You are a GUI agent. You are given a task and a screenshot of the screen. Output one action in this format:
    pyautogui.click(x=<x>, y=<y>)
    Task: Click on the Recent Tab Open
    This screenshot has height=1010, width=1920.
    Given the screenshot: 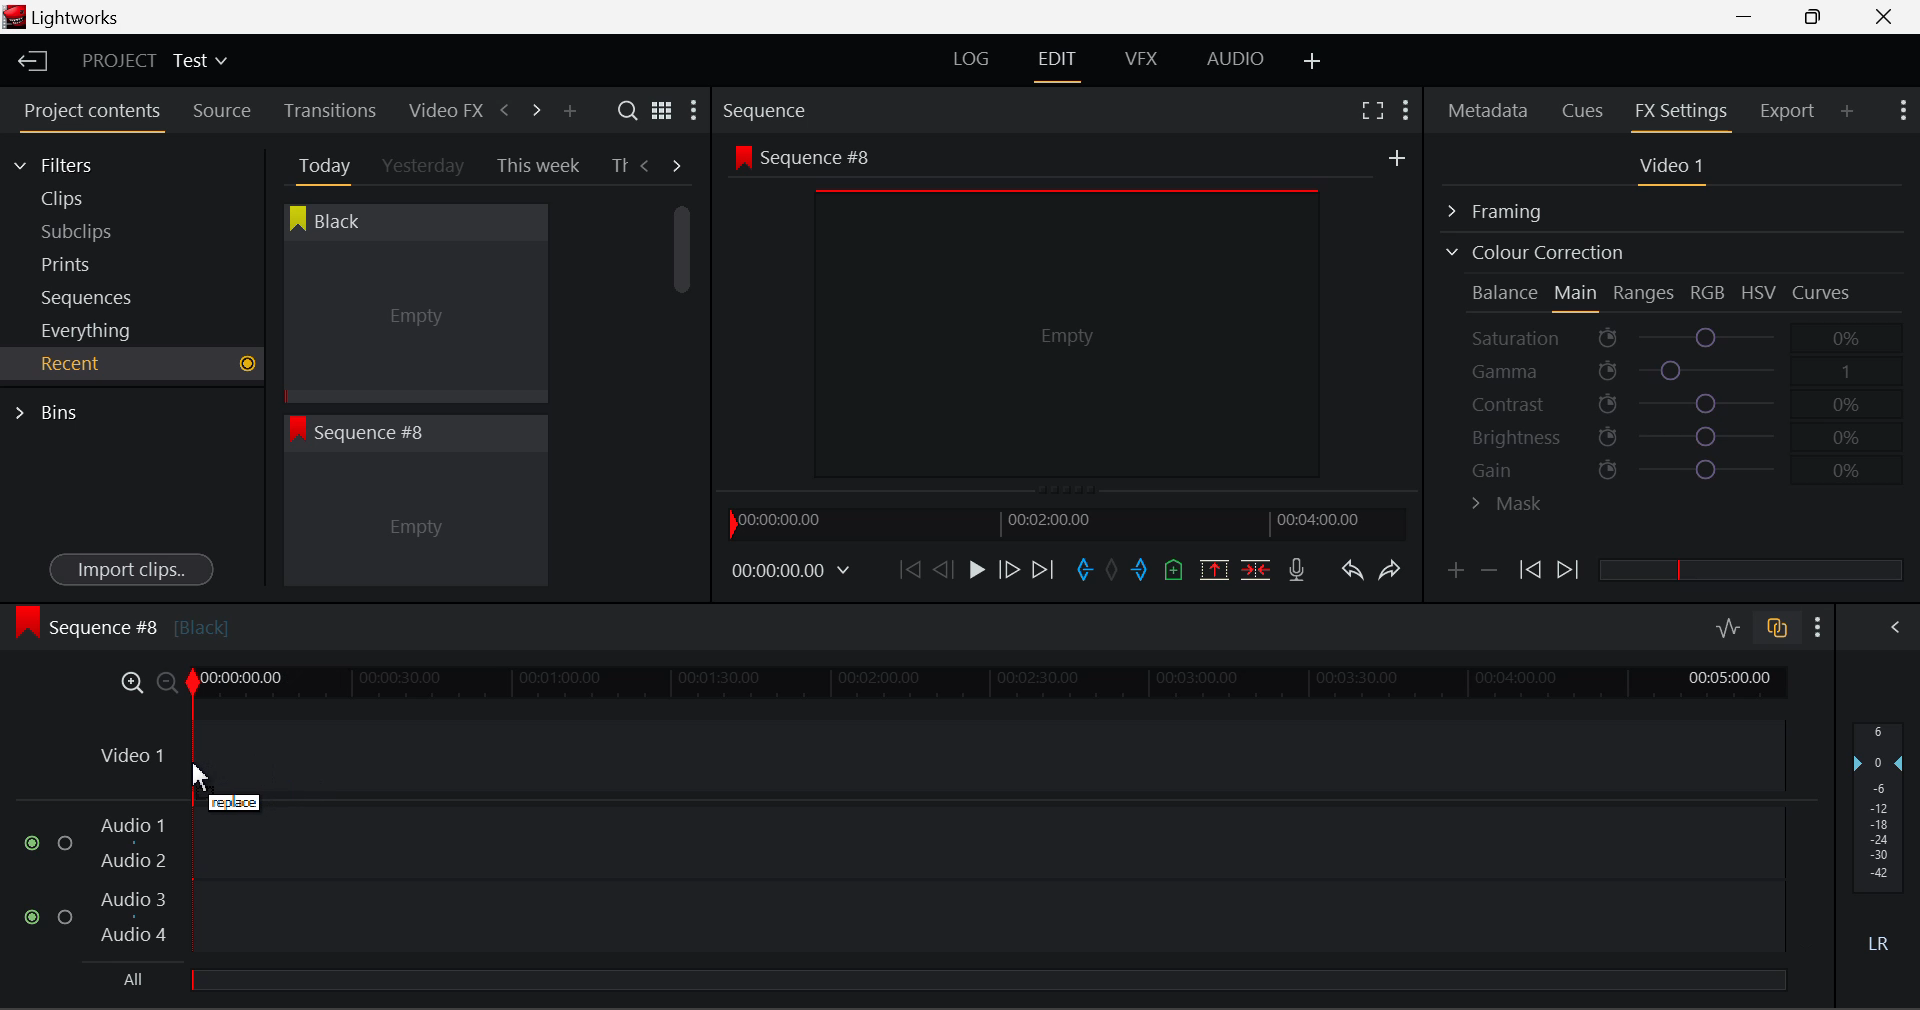 What is the action you would take?
    pyautogui.click(x=132, y=364)
    